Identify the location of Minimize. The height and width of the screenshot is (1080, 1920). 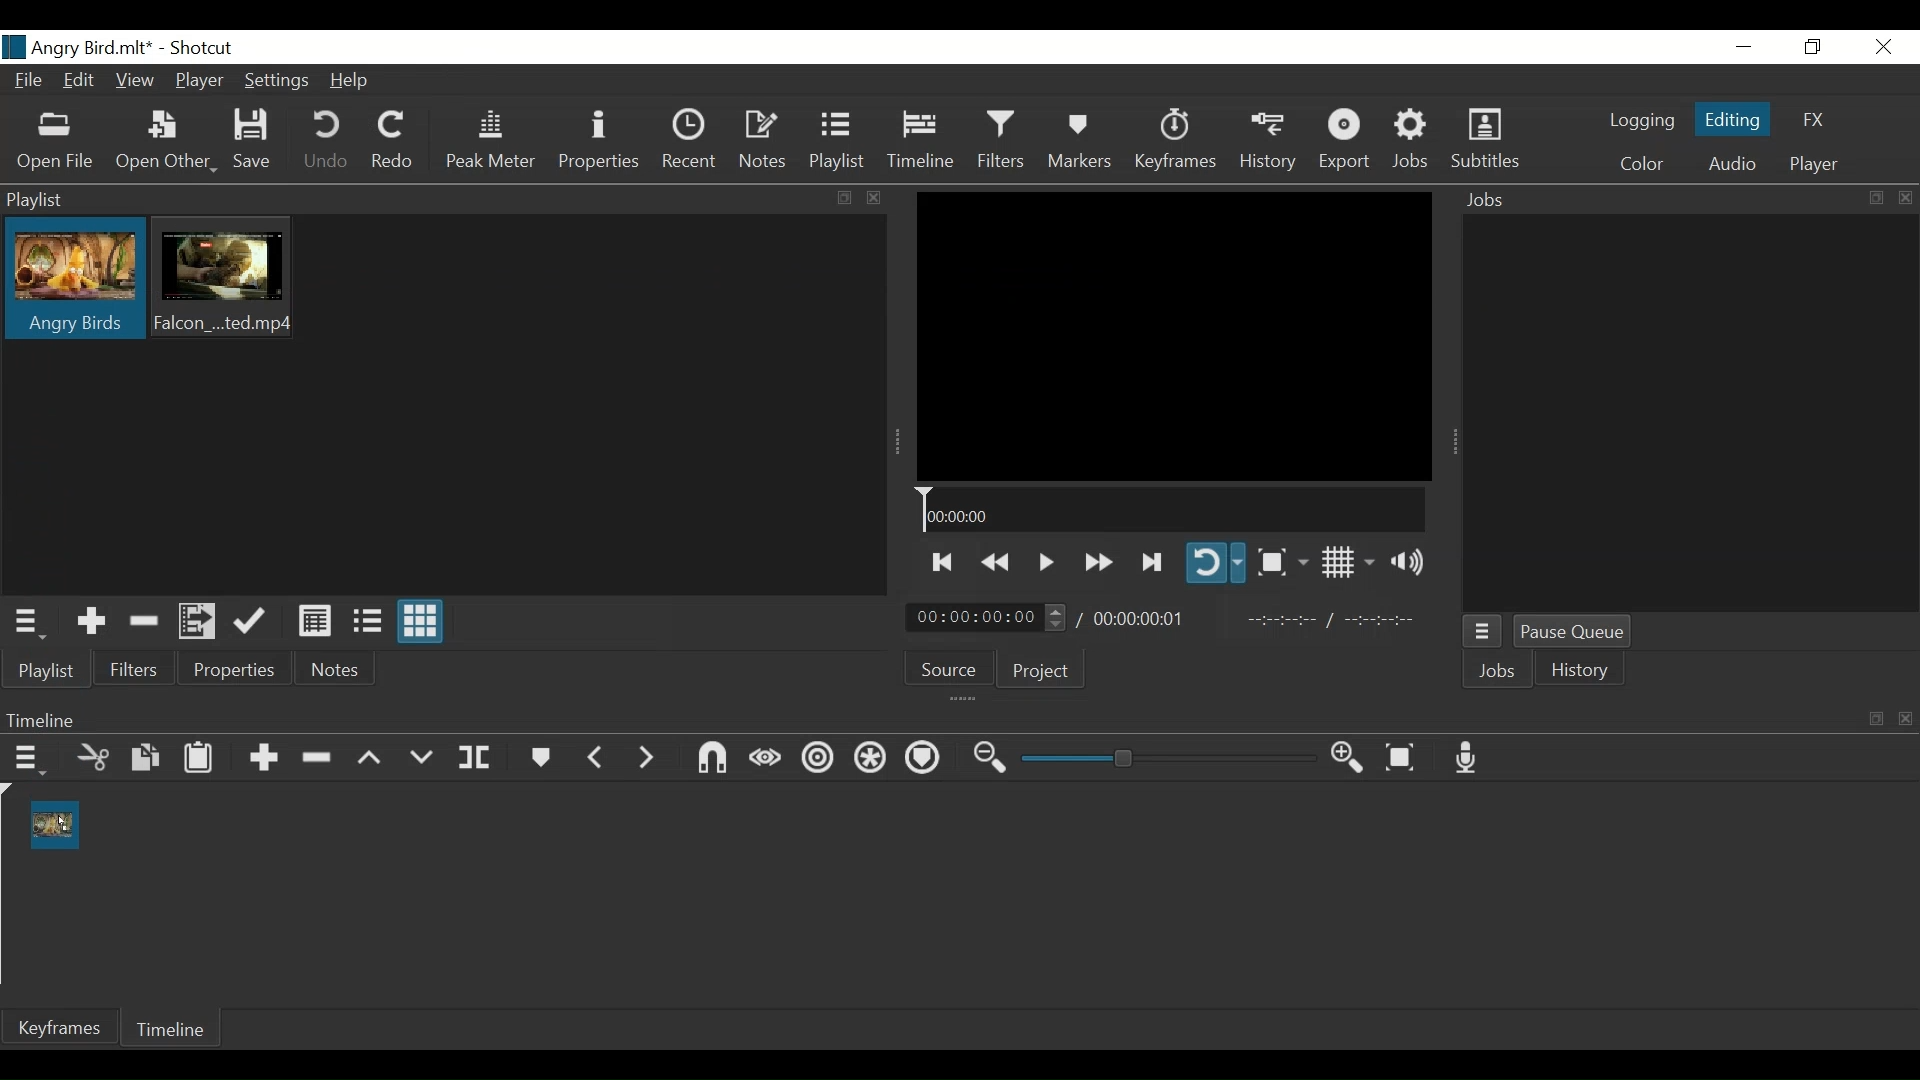
(1744, 47).